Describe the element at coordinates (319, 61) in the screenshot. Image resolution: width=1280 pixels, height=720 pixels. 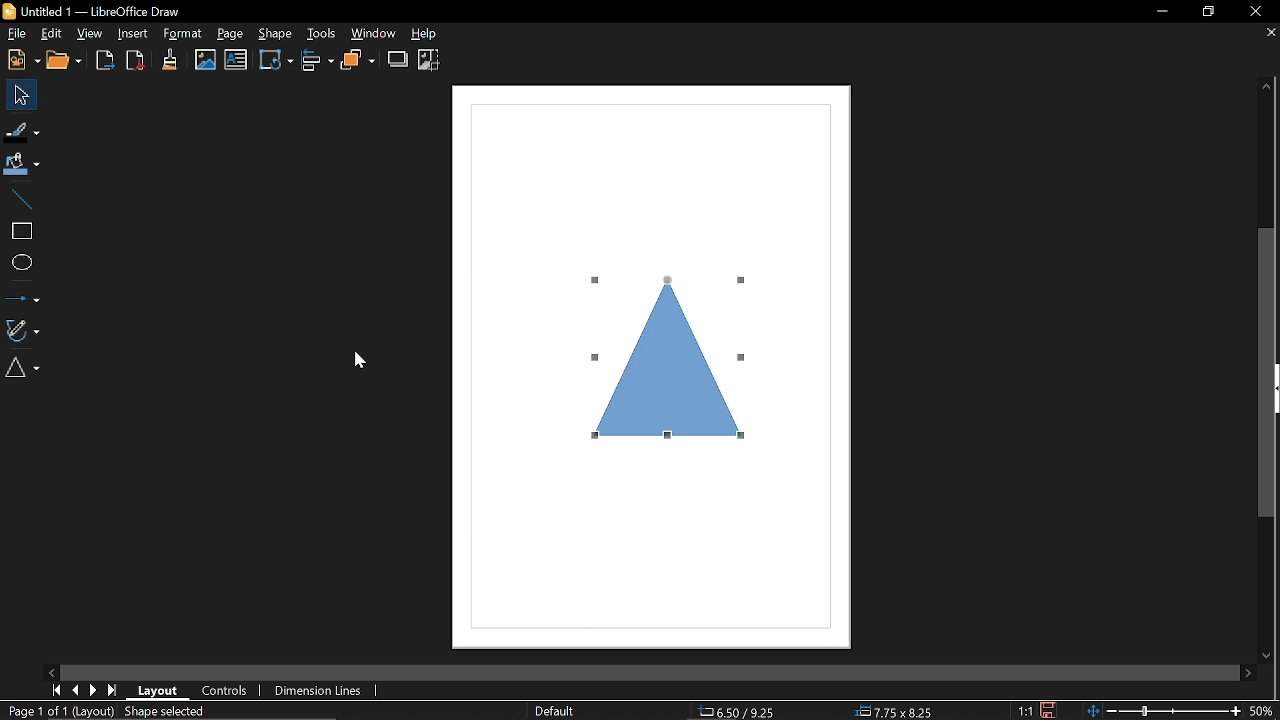
I see `Align` at that location.